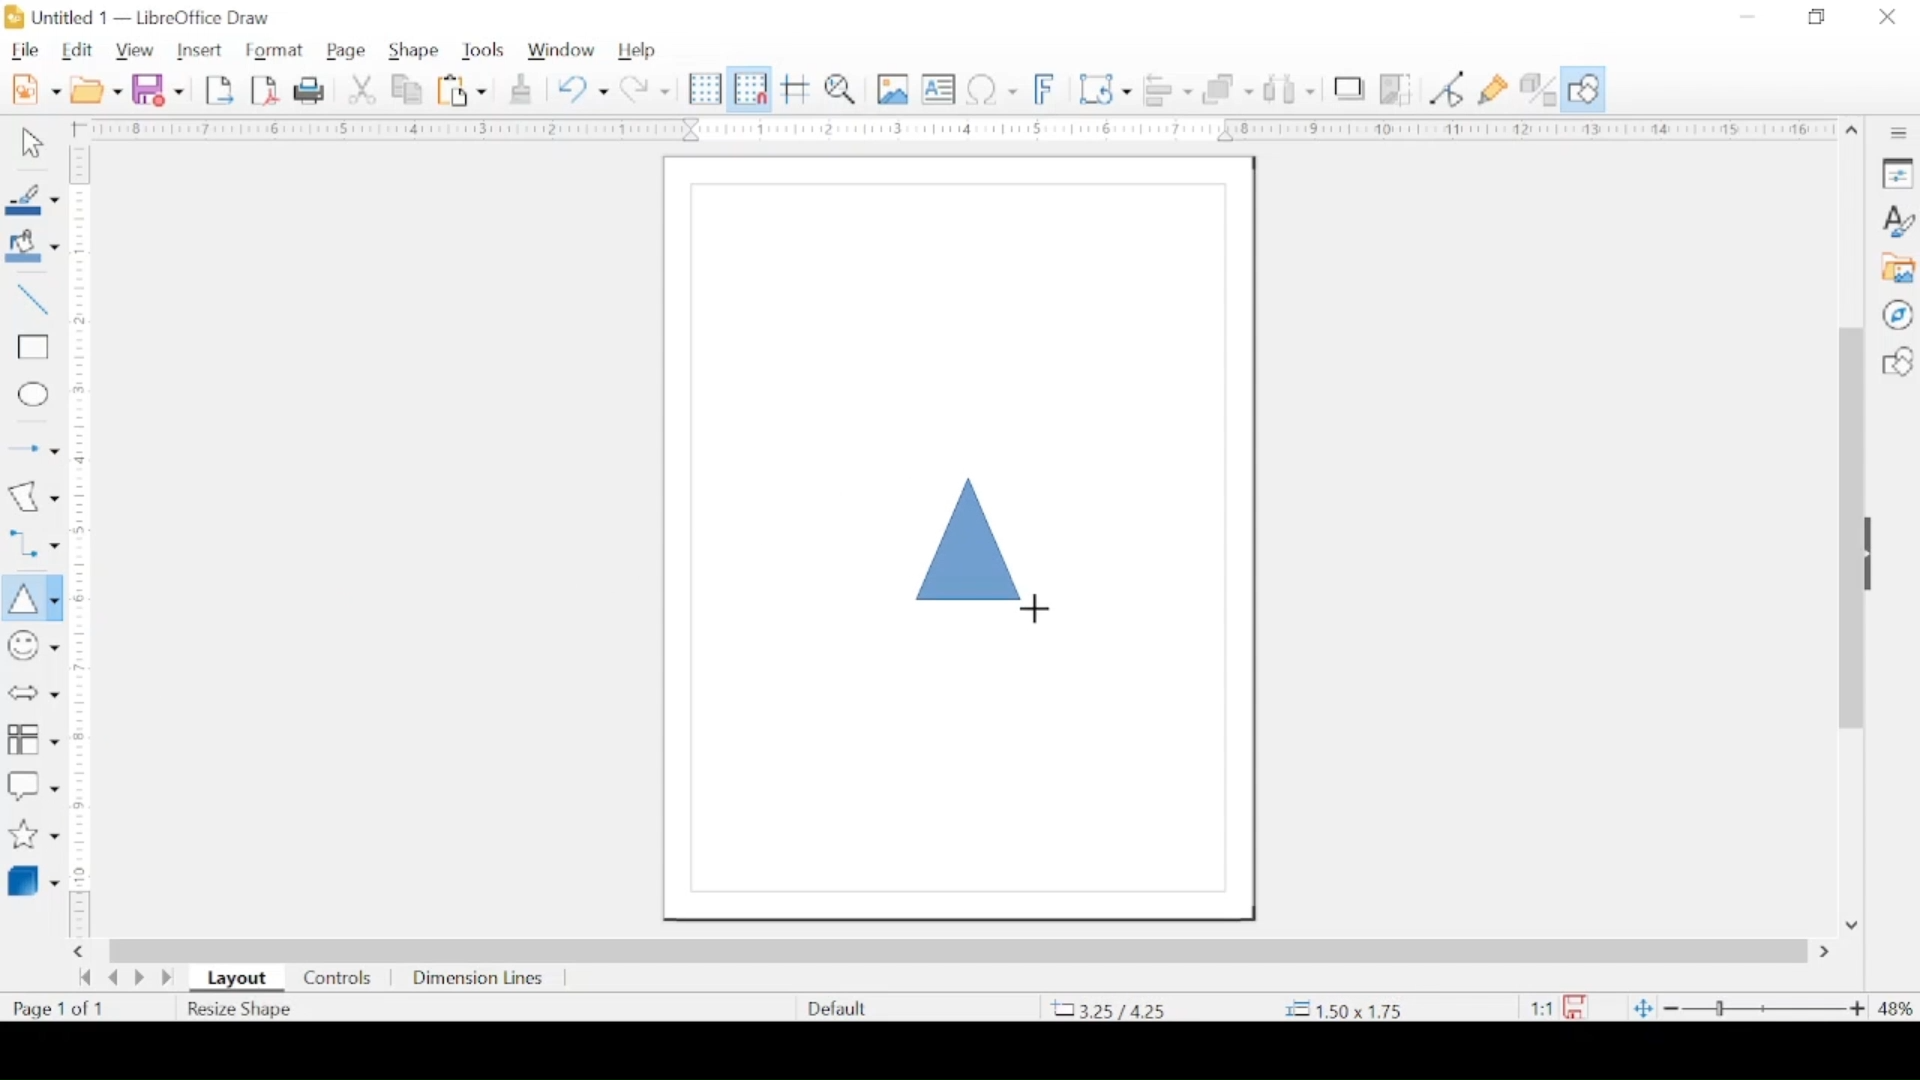  I want to click on copy, so click(409, 91).